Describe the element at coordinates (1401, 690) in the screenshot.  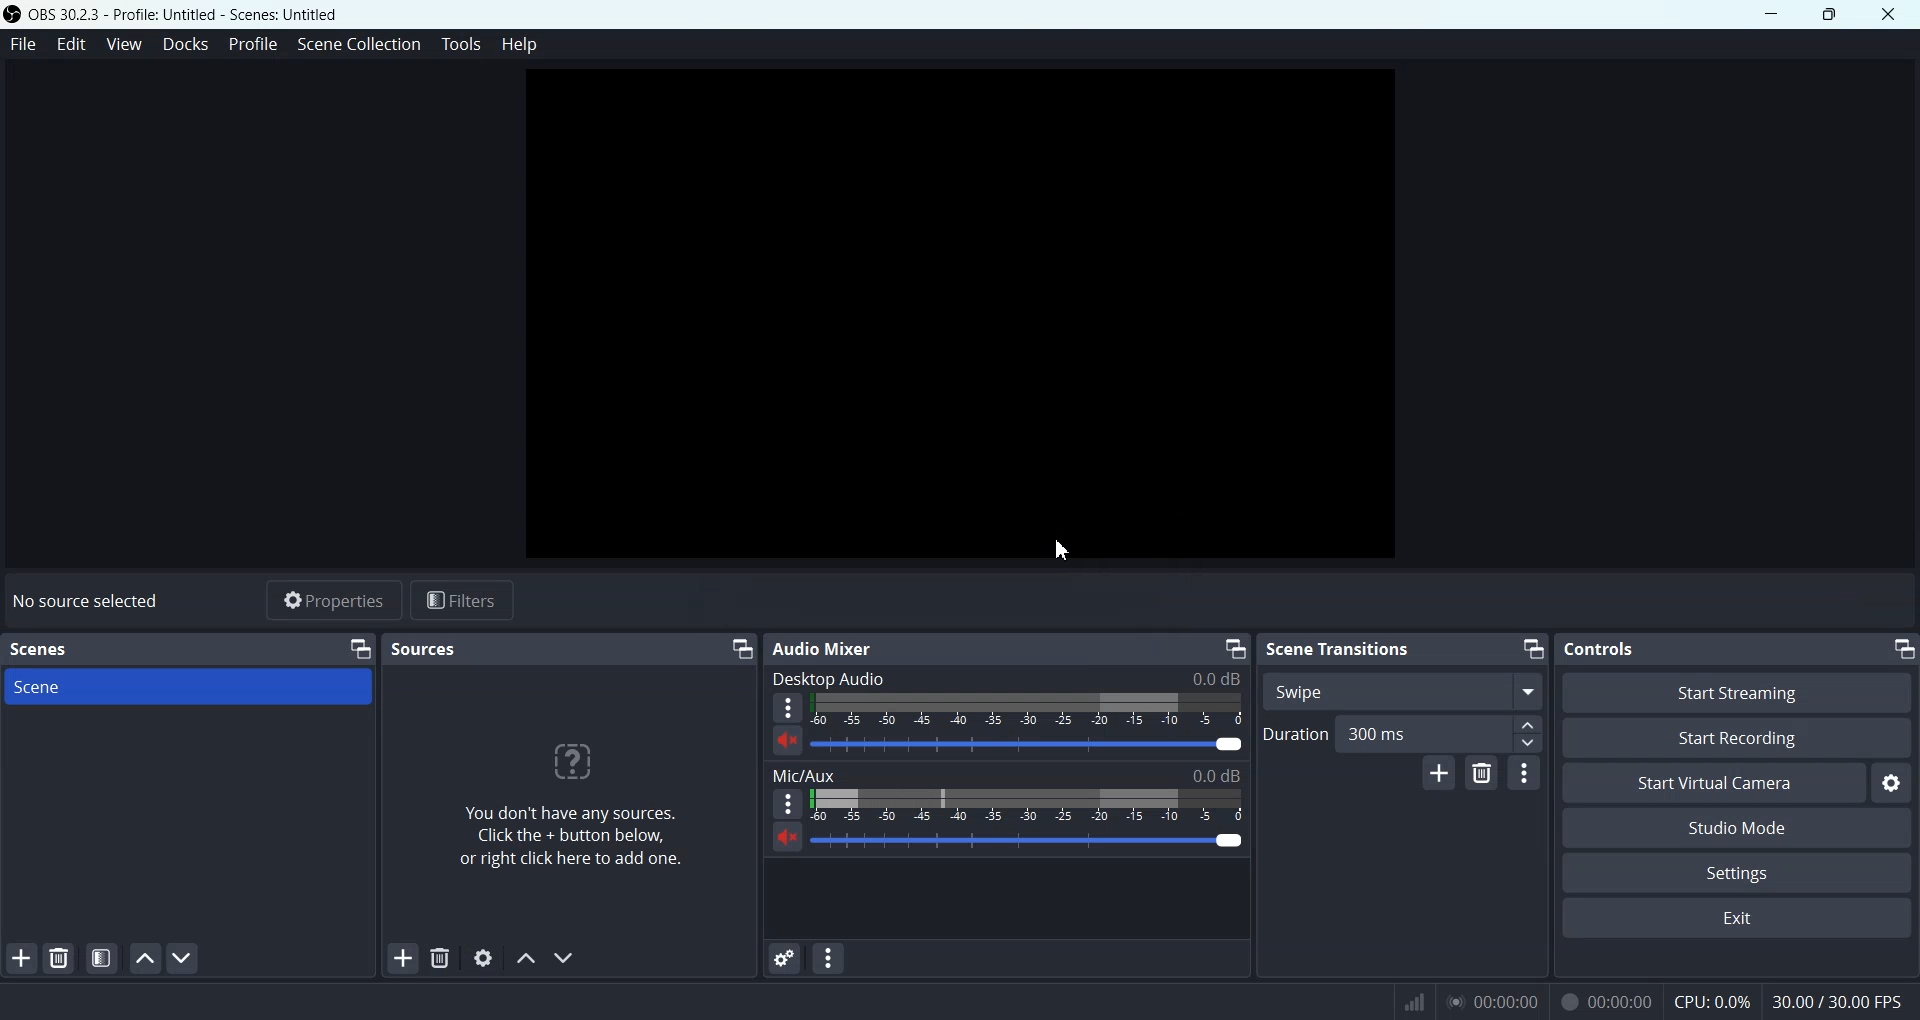
I see `Swipe` at that location.